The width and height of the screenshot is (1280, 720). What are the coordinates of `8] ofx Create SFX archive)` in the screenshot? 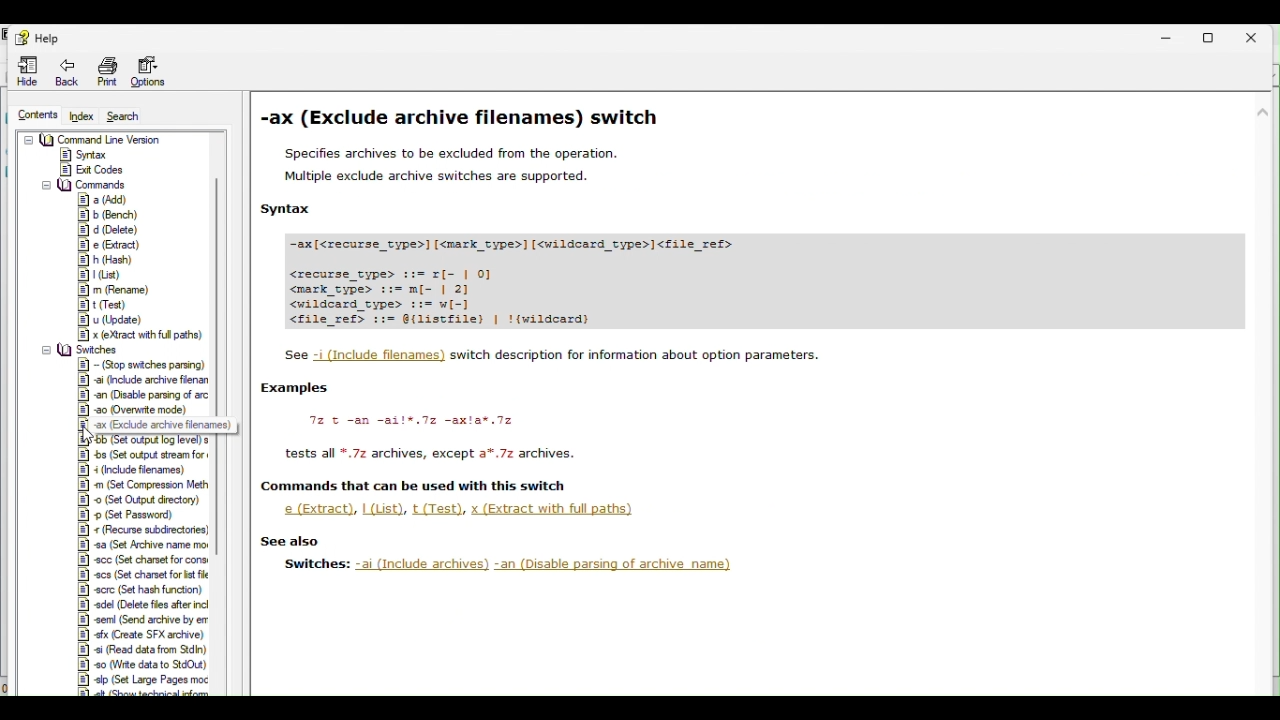 It's located at (138, 633).